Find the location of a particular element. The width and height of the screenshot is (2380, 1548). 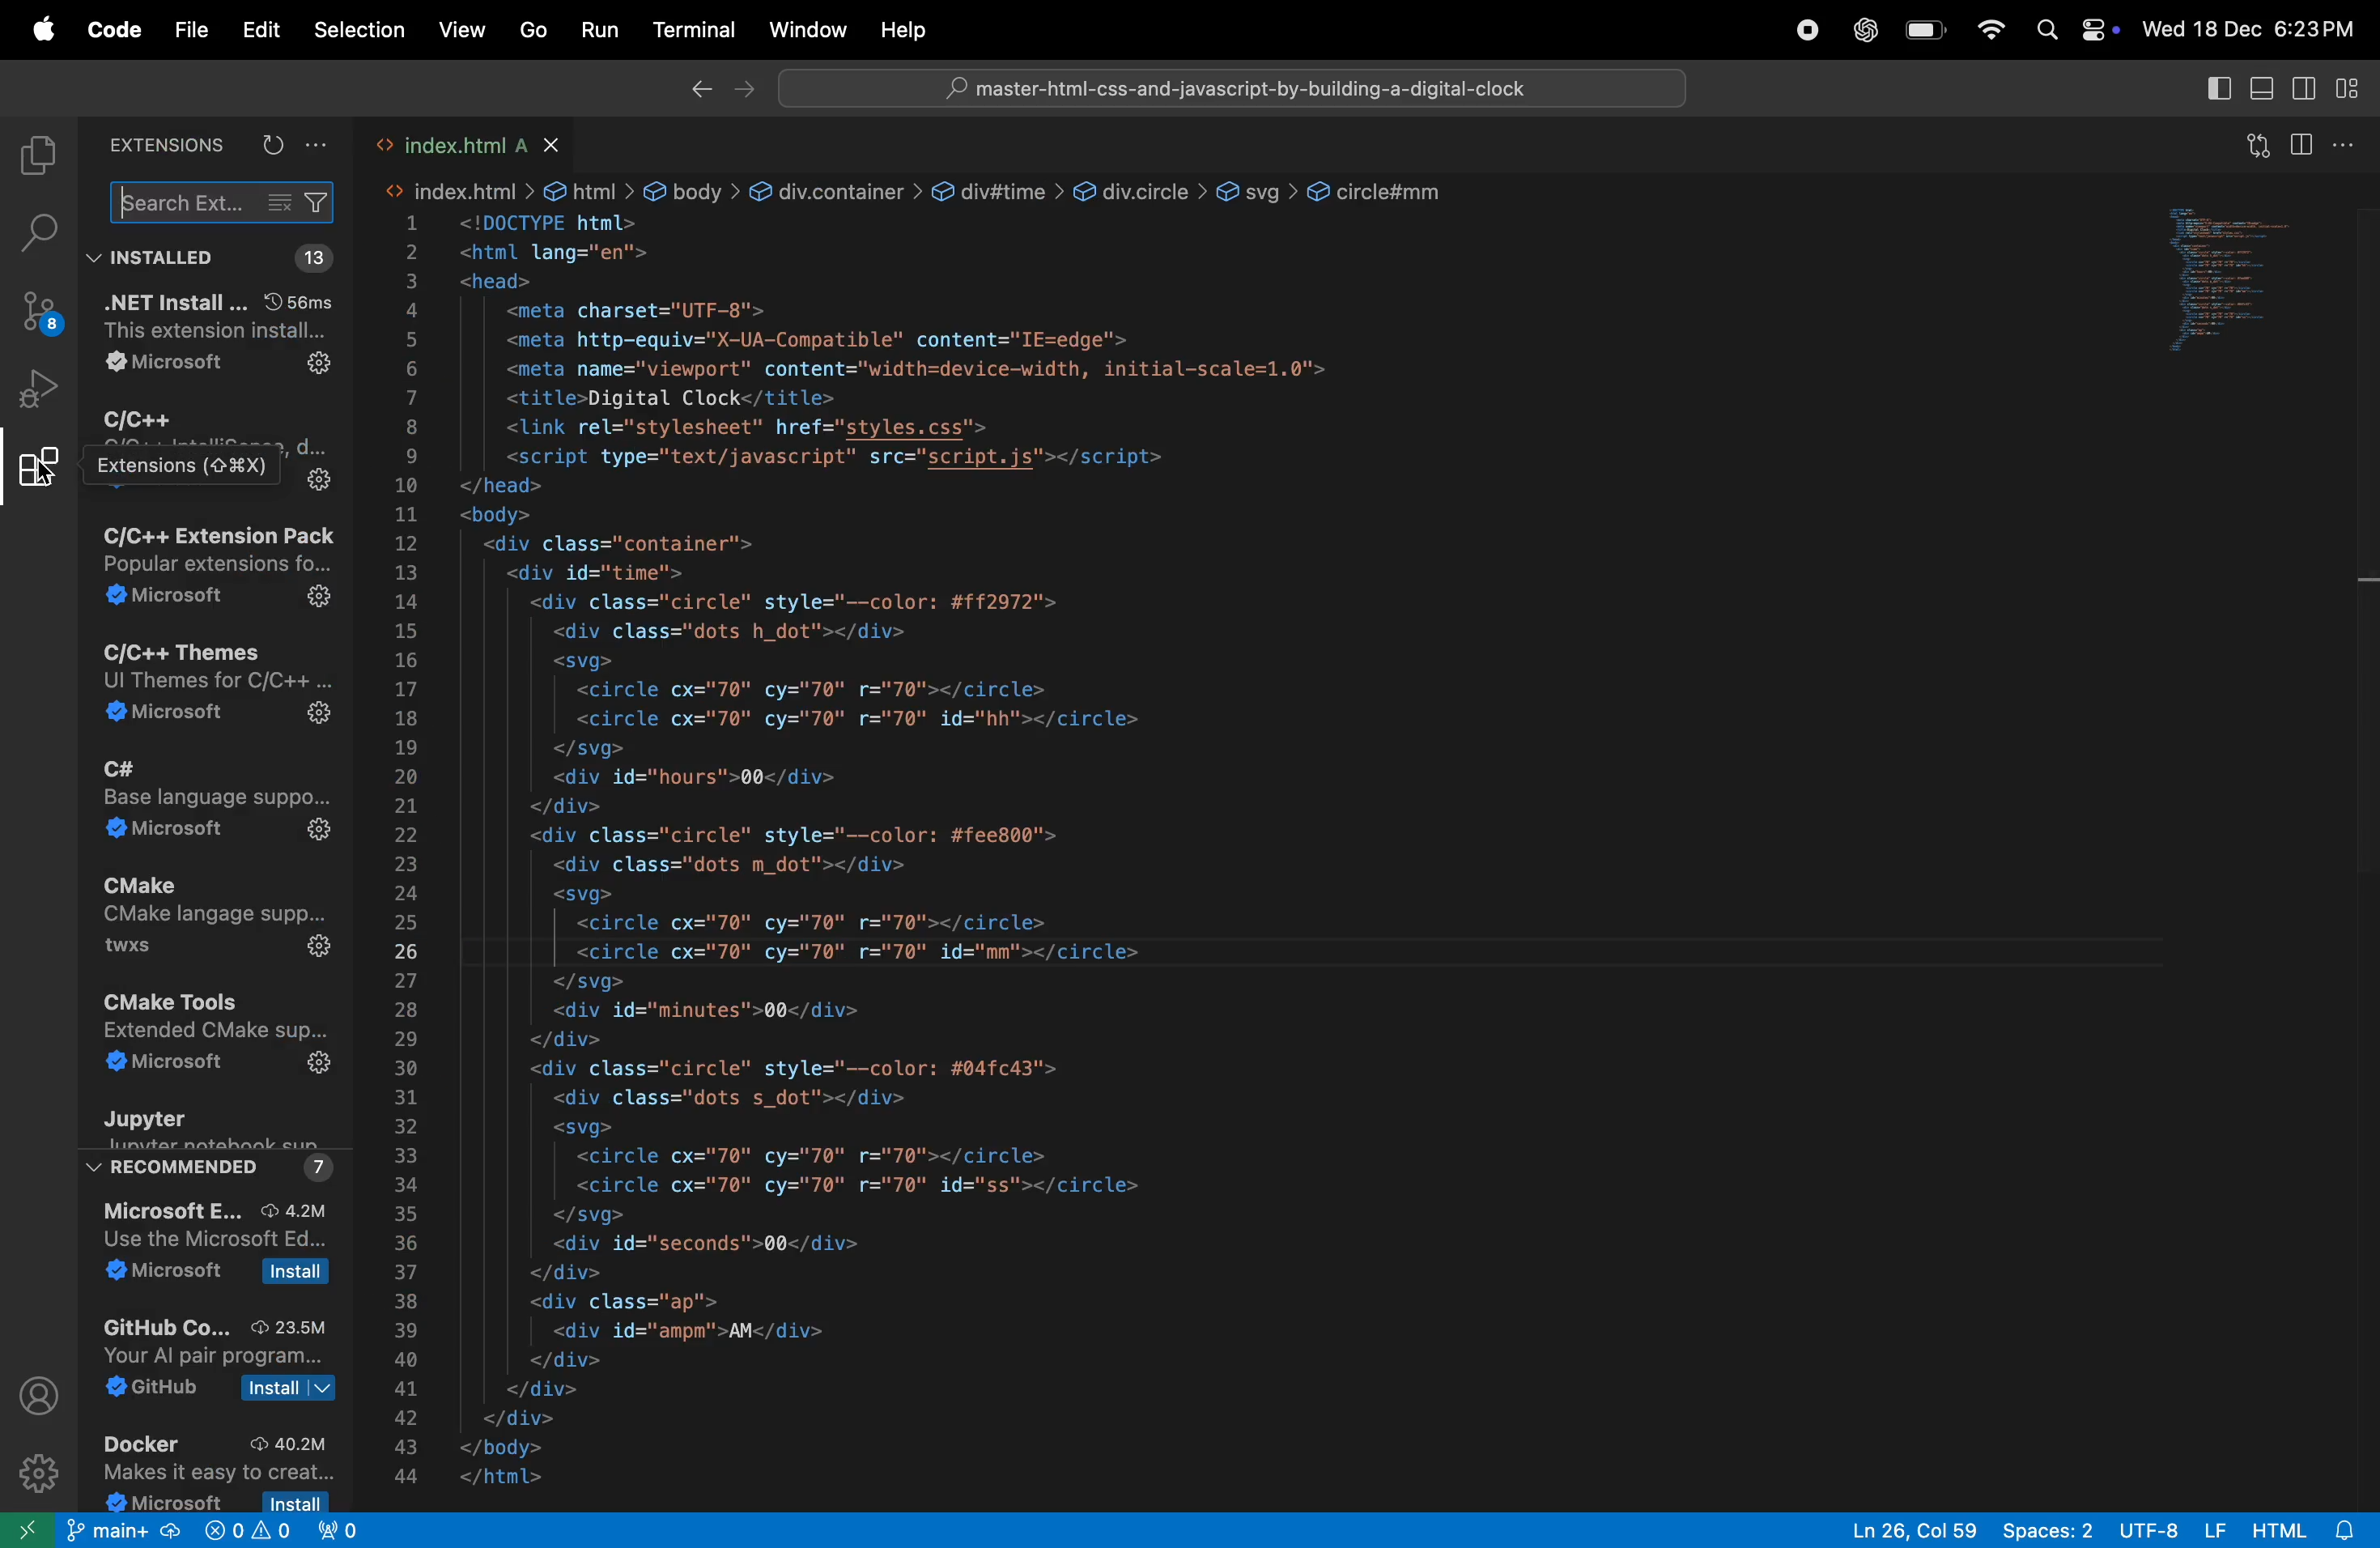

backward is located at coordinates (691, 90).